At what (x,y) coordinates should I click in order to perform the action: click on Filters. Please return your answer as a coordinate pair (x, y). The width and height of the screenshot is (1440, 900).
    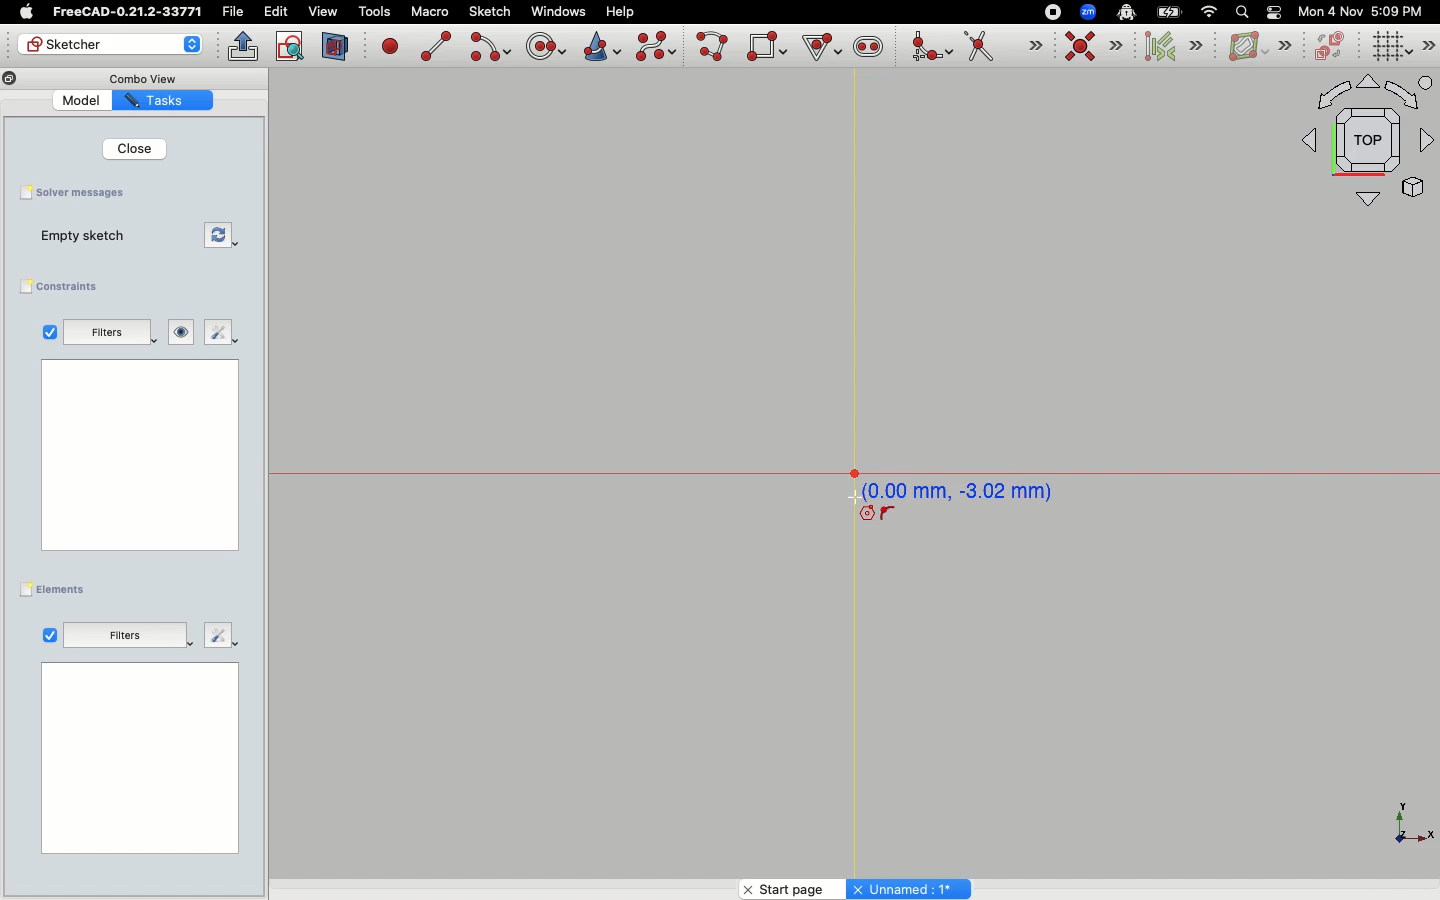
    Looking at the image, I should click on (109, 332).